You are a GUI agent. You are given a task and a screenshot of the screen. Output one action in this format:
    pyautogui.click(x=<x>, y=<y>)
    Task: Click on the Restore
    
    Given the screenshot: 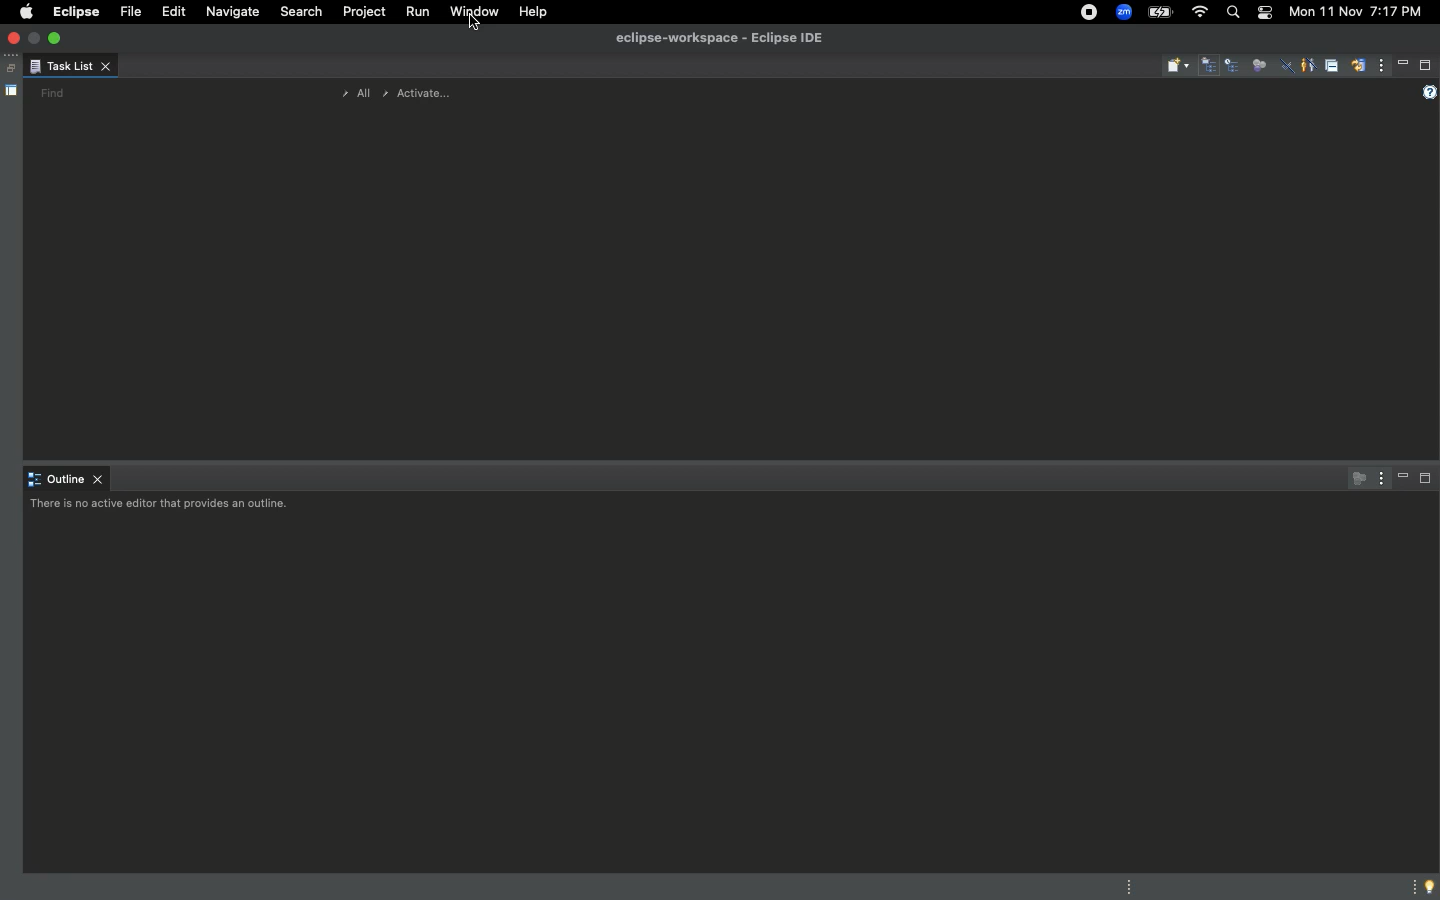 What is the action you would take?
    pyautogui.click(x=8, y=69)
    